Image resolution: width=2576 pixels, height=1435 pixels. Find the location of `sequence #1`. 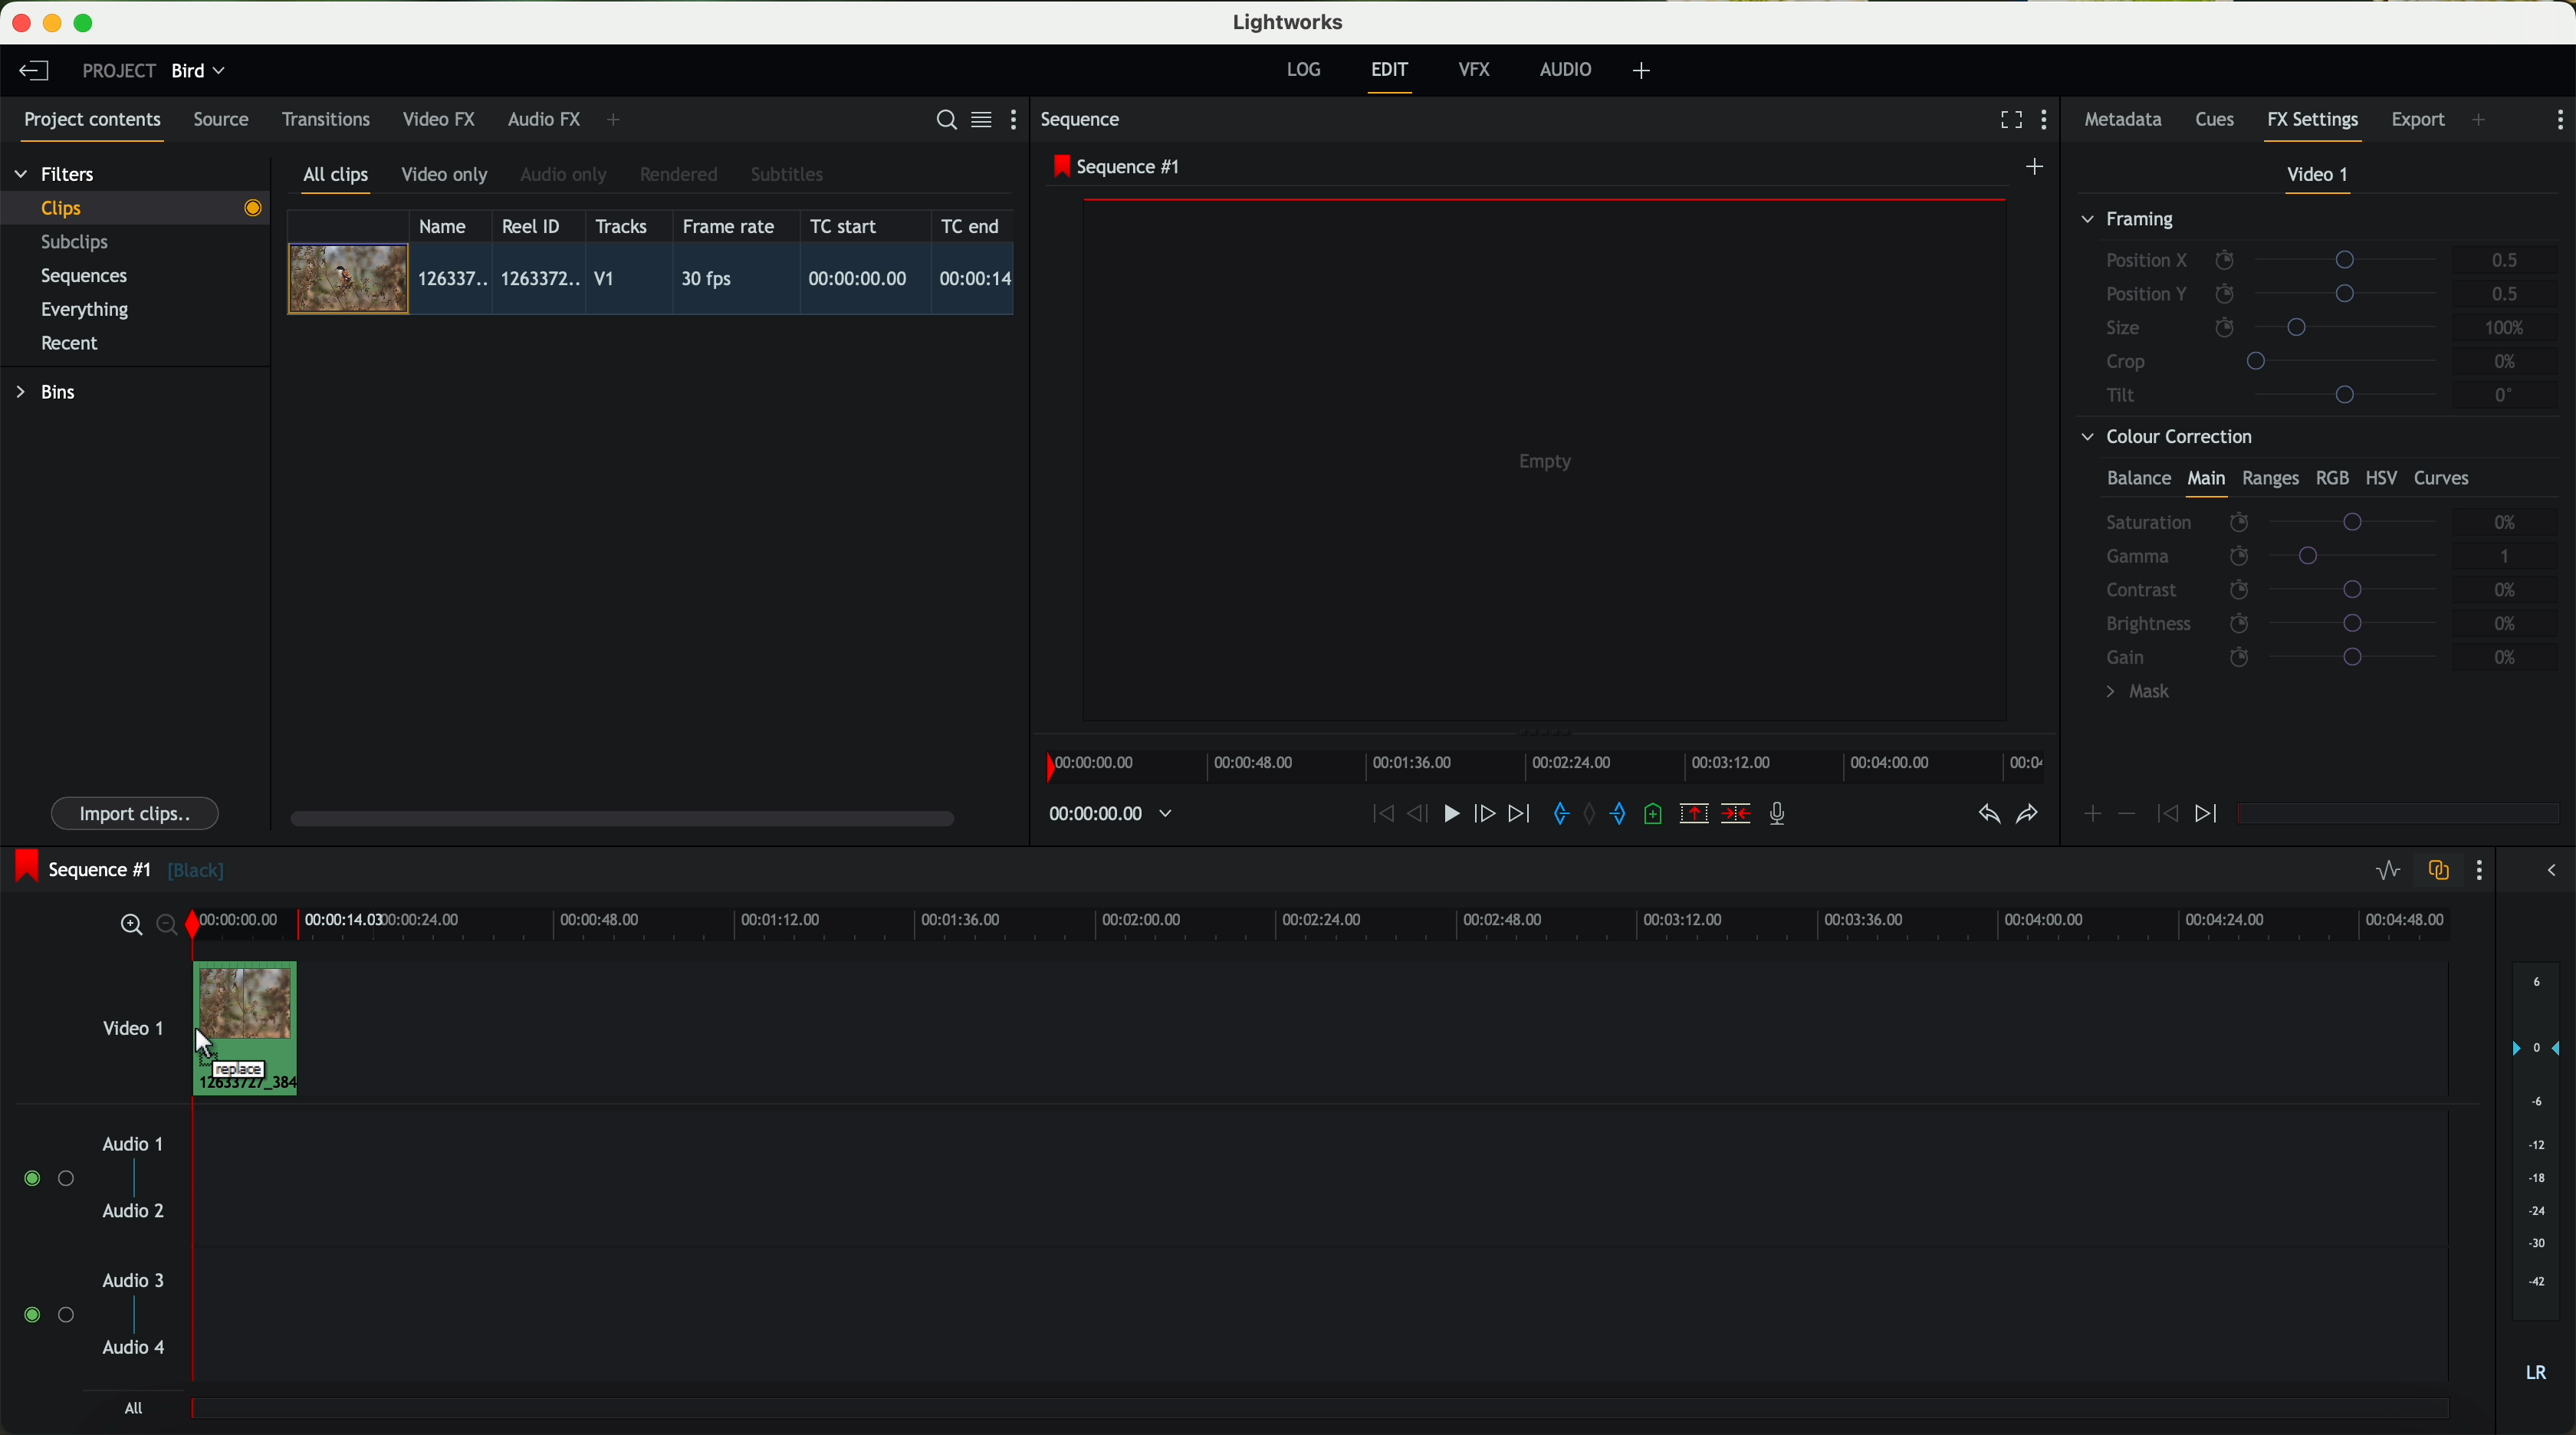

sequence #1 is located at coordinates (1119, 166).